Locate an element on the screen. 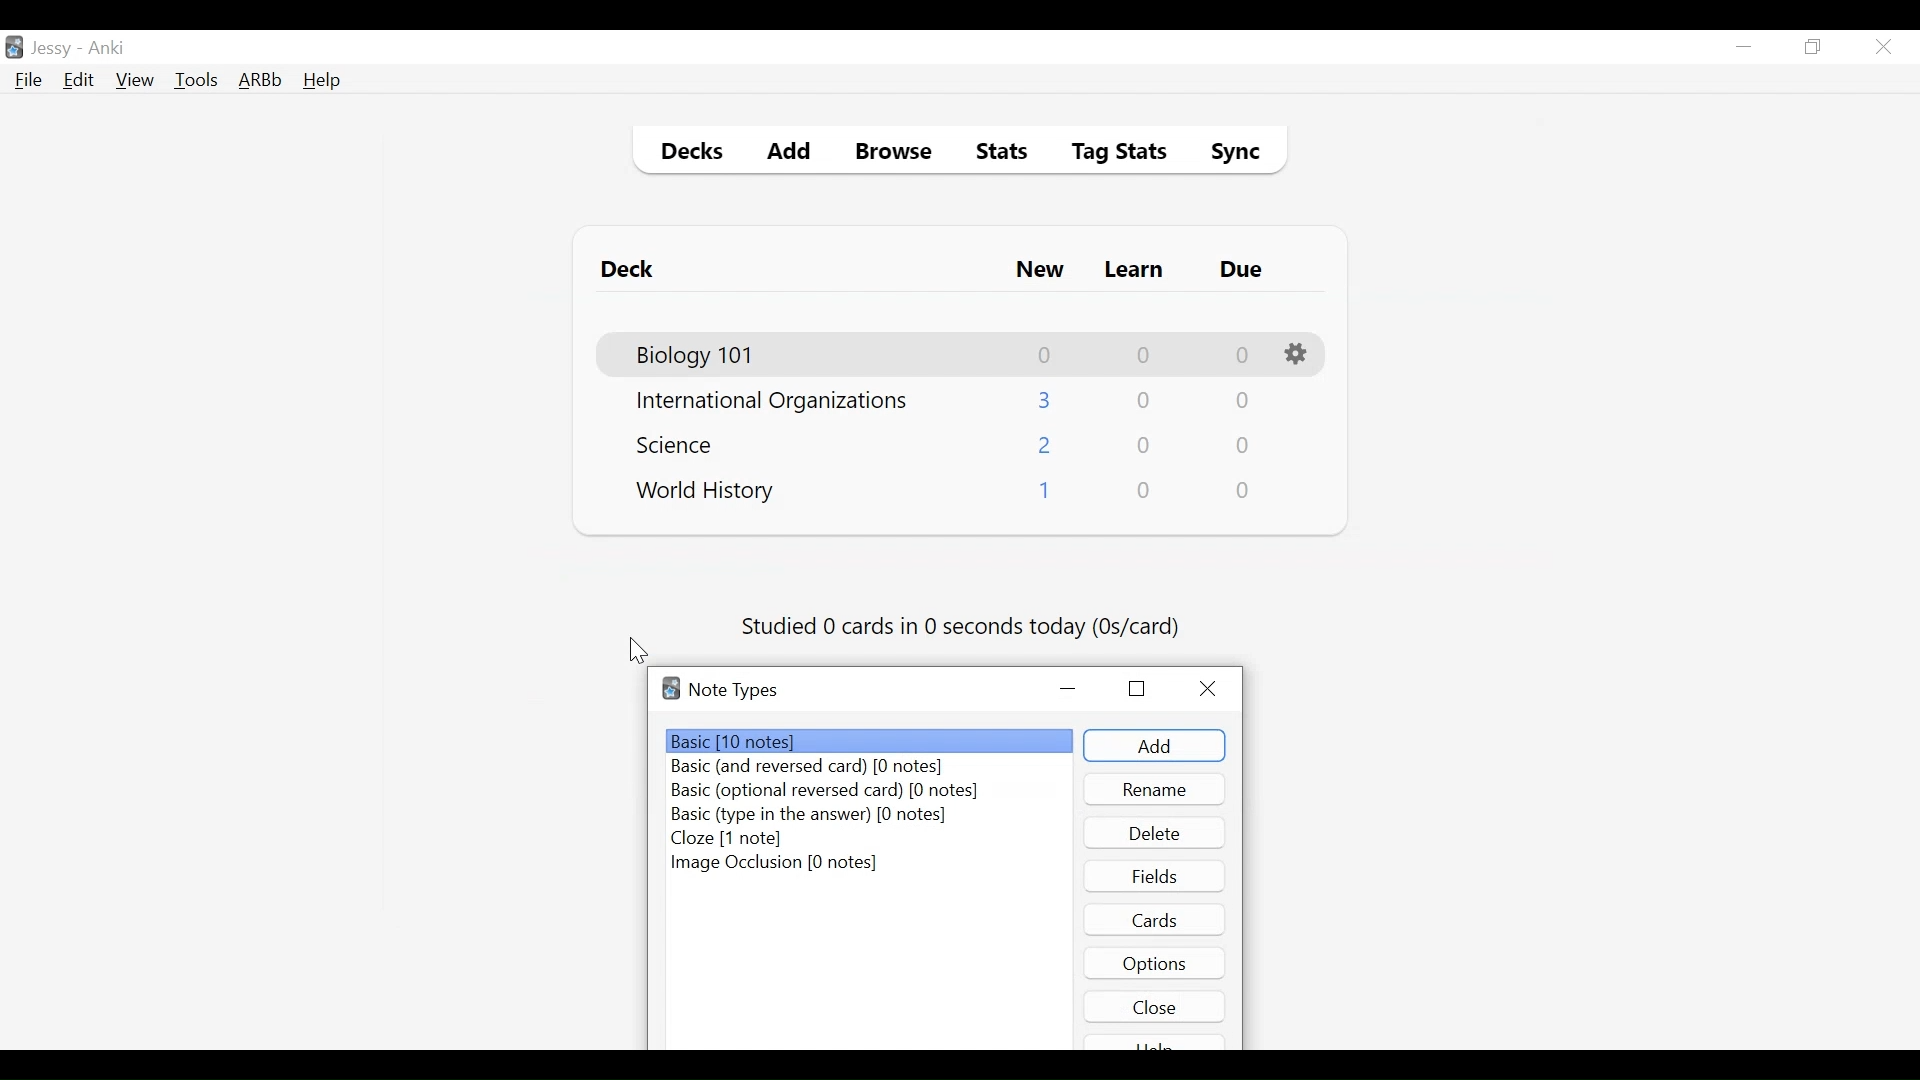   is located at coordinates (1145, 491).